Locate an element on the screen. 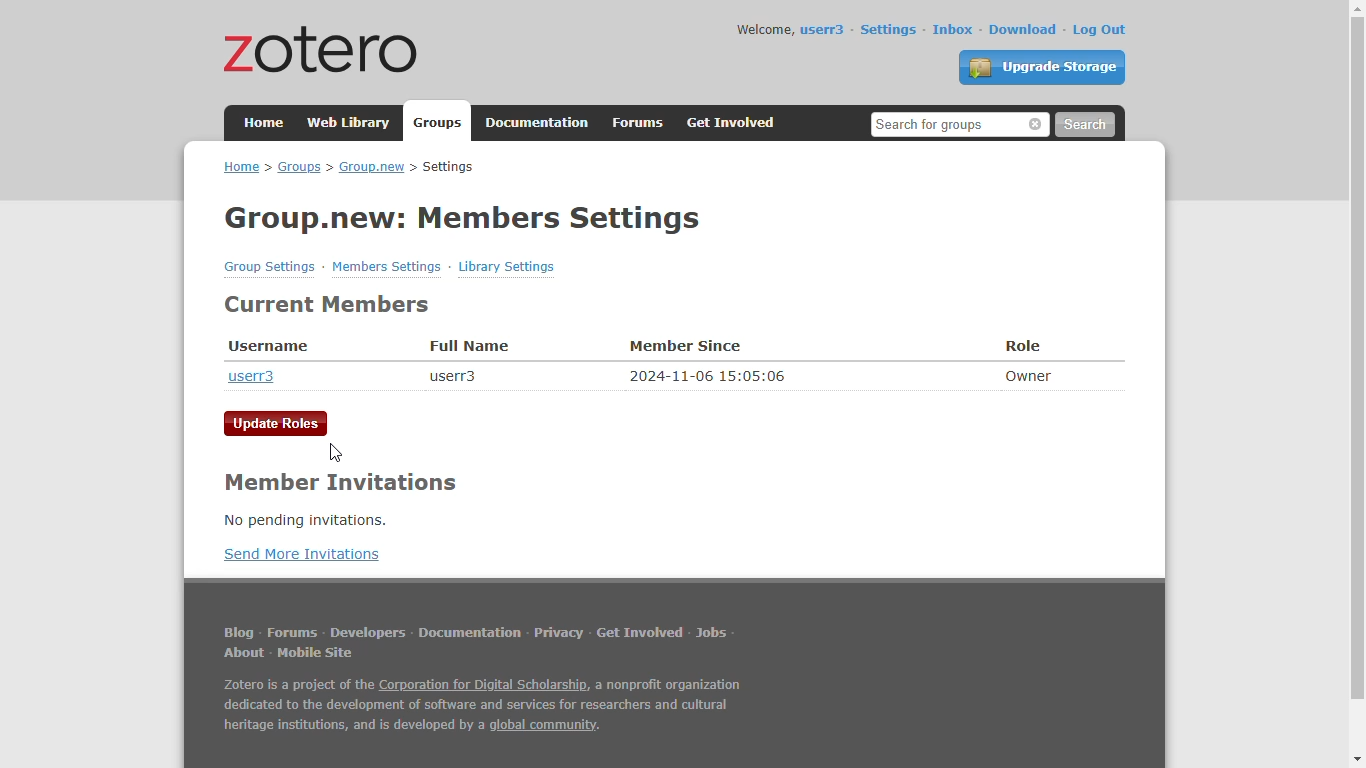  userr3 is located at coordinates (451, 376).